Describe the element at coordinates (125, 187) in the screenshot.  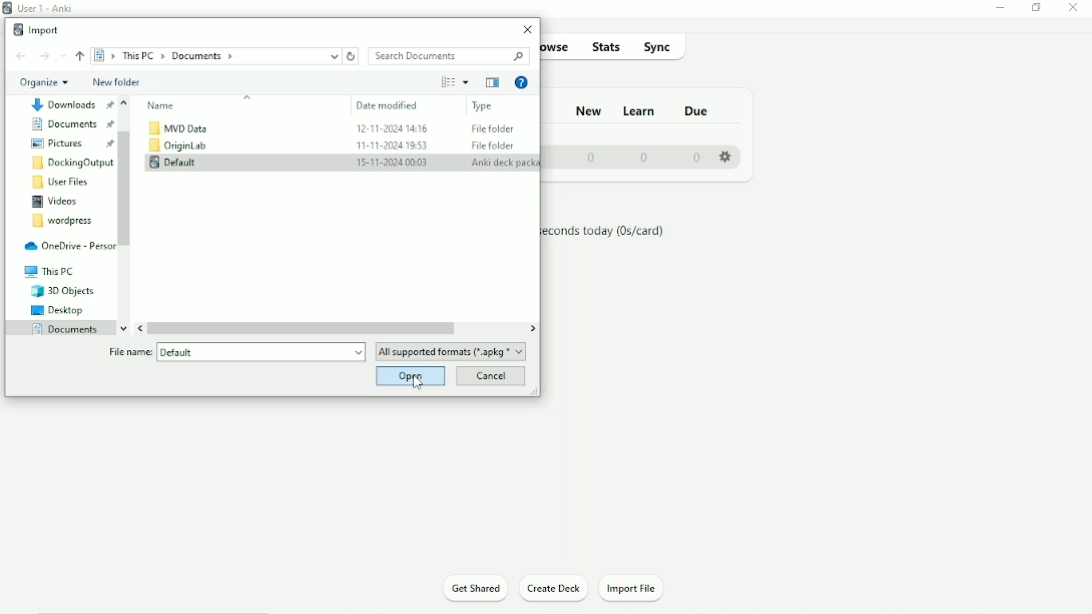
I see `Vertical scrollbar` at that location.